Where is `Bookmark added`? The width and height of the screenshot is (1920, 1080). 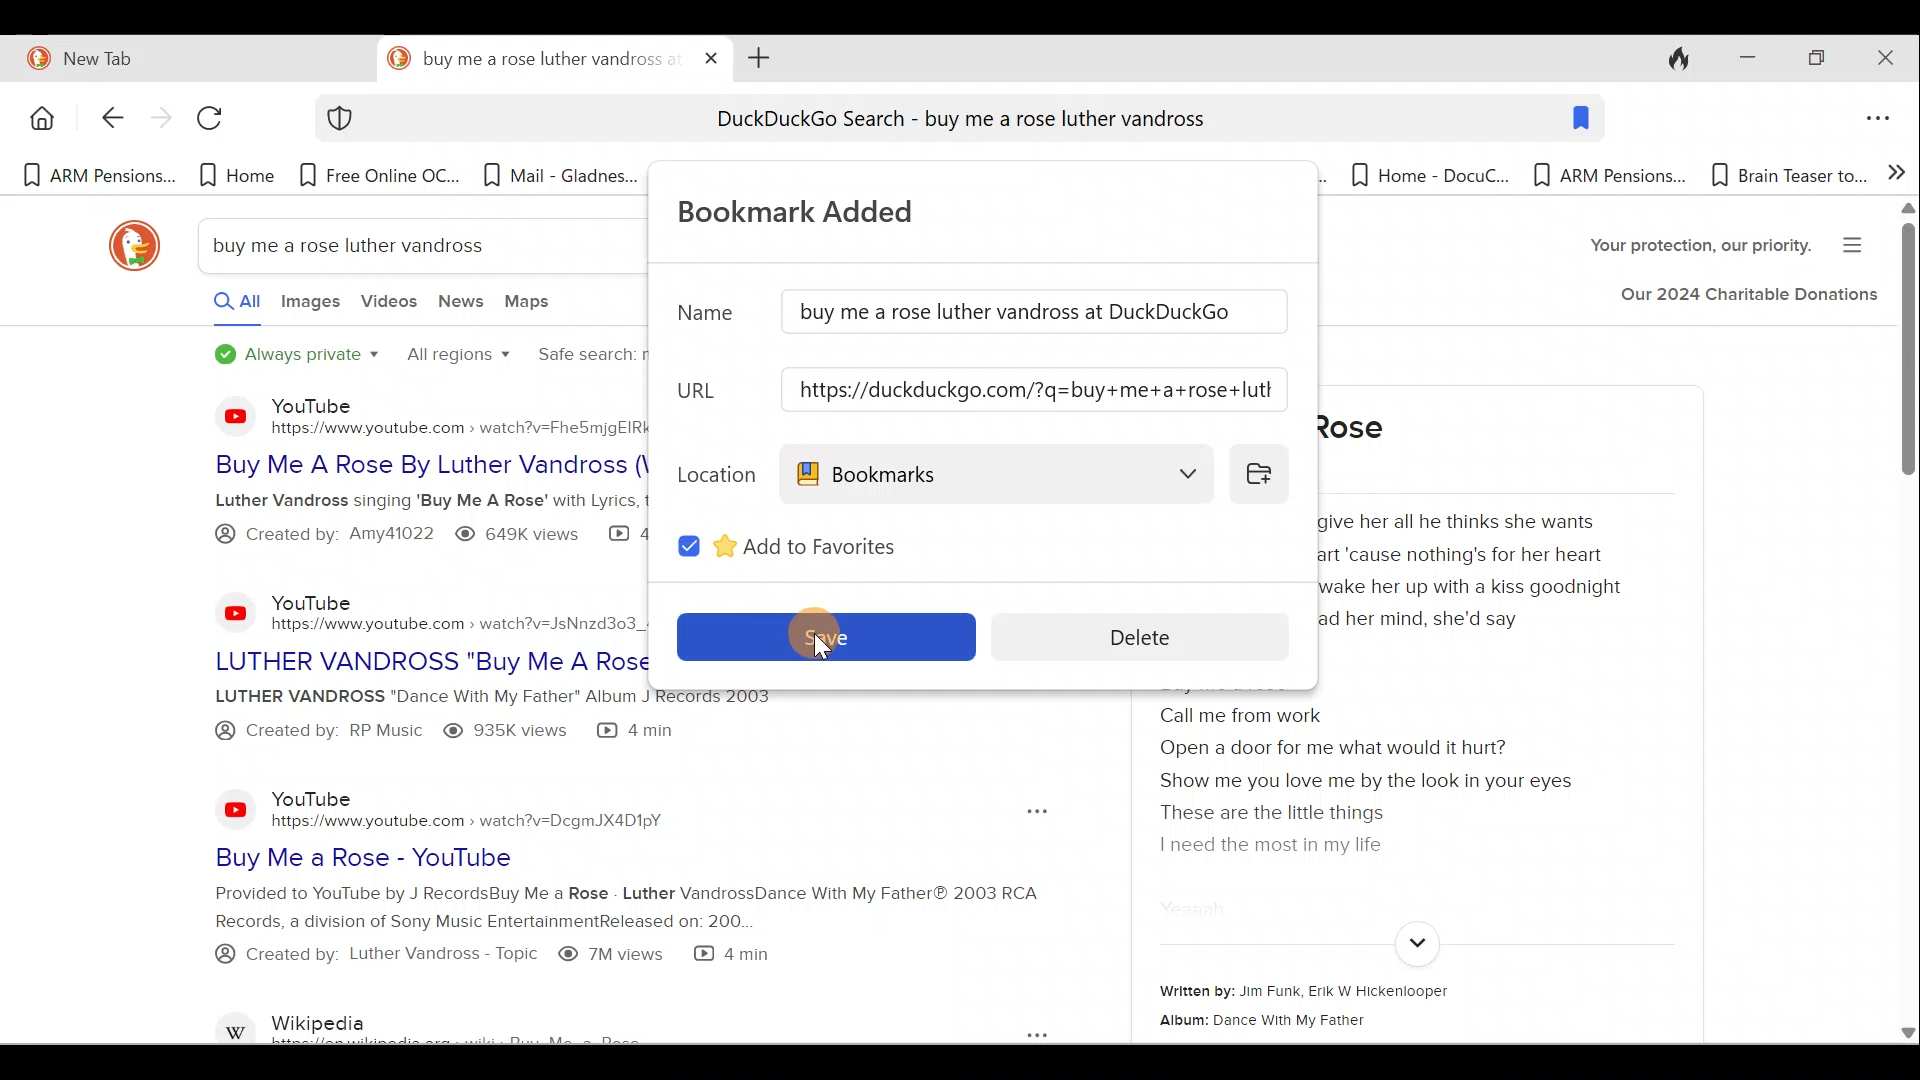
Bookmark added is located at coordinates (818, 209).